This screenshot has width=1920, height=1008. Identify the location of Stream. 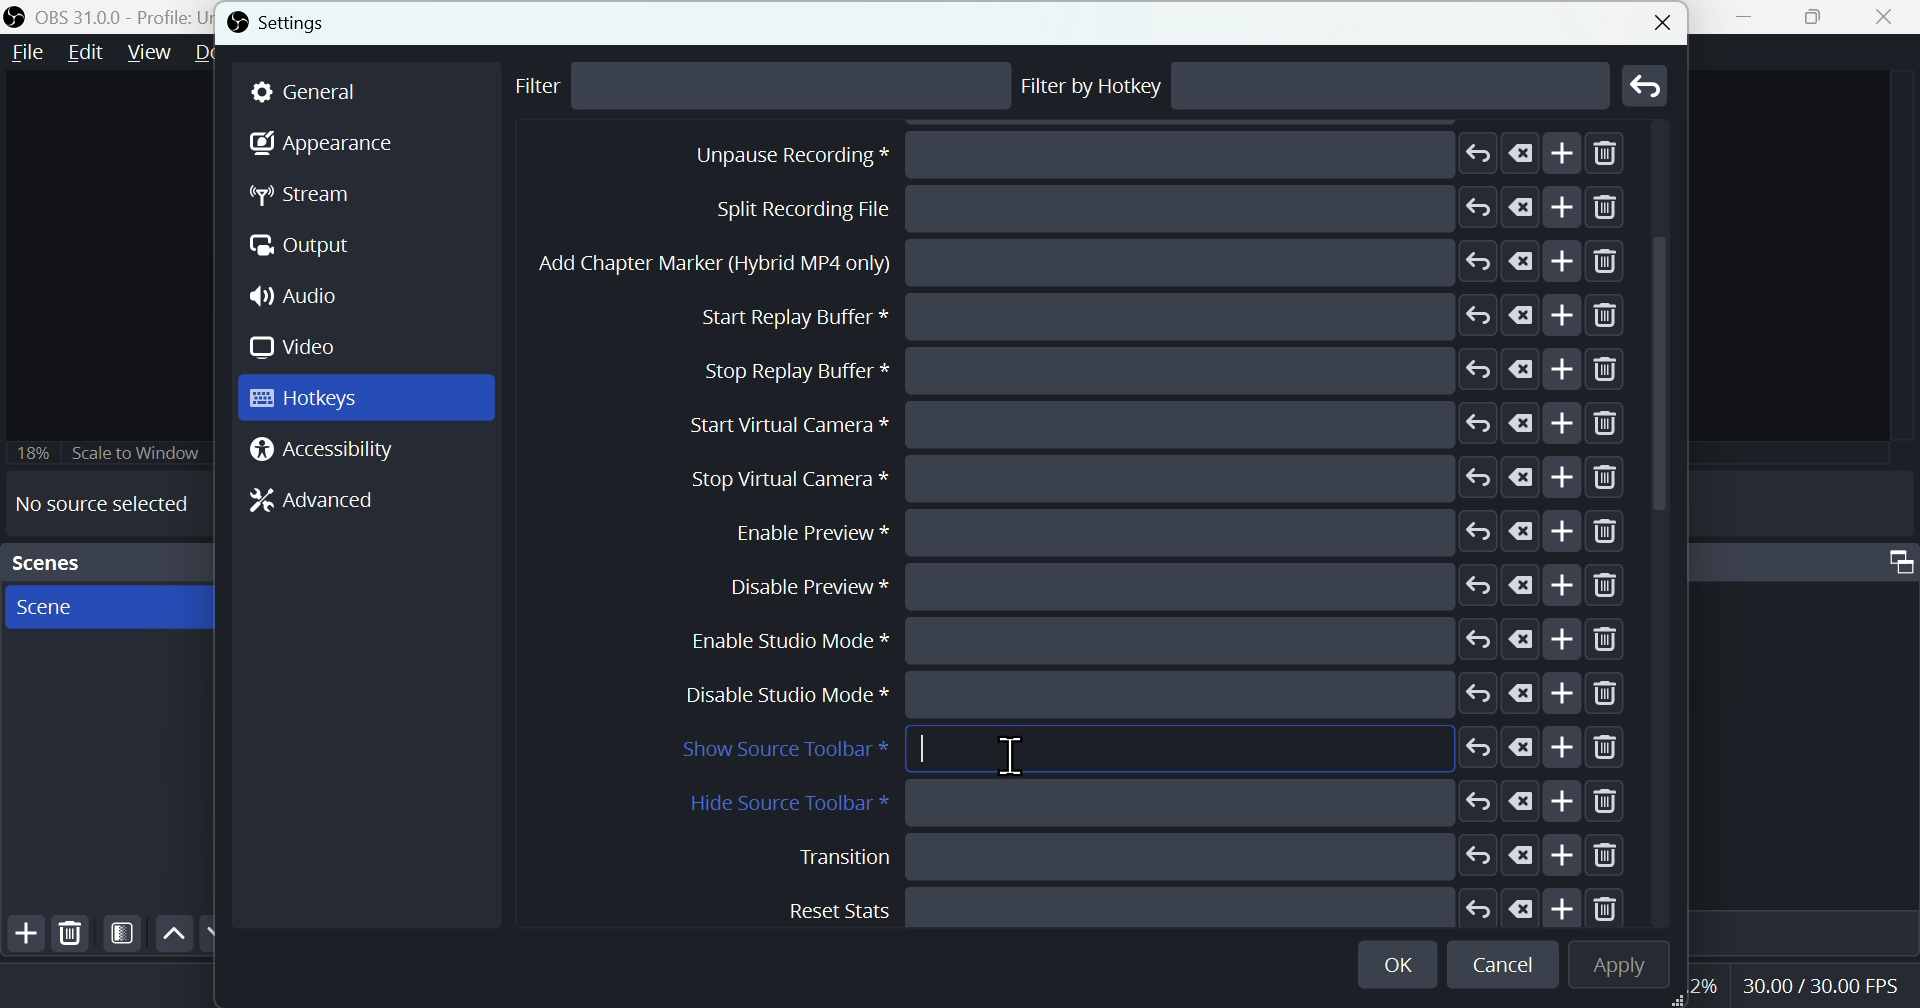
(317, 195).